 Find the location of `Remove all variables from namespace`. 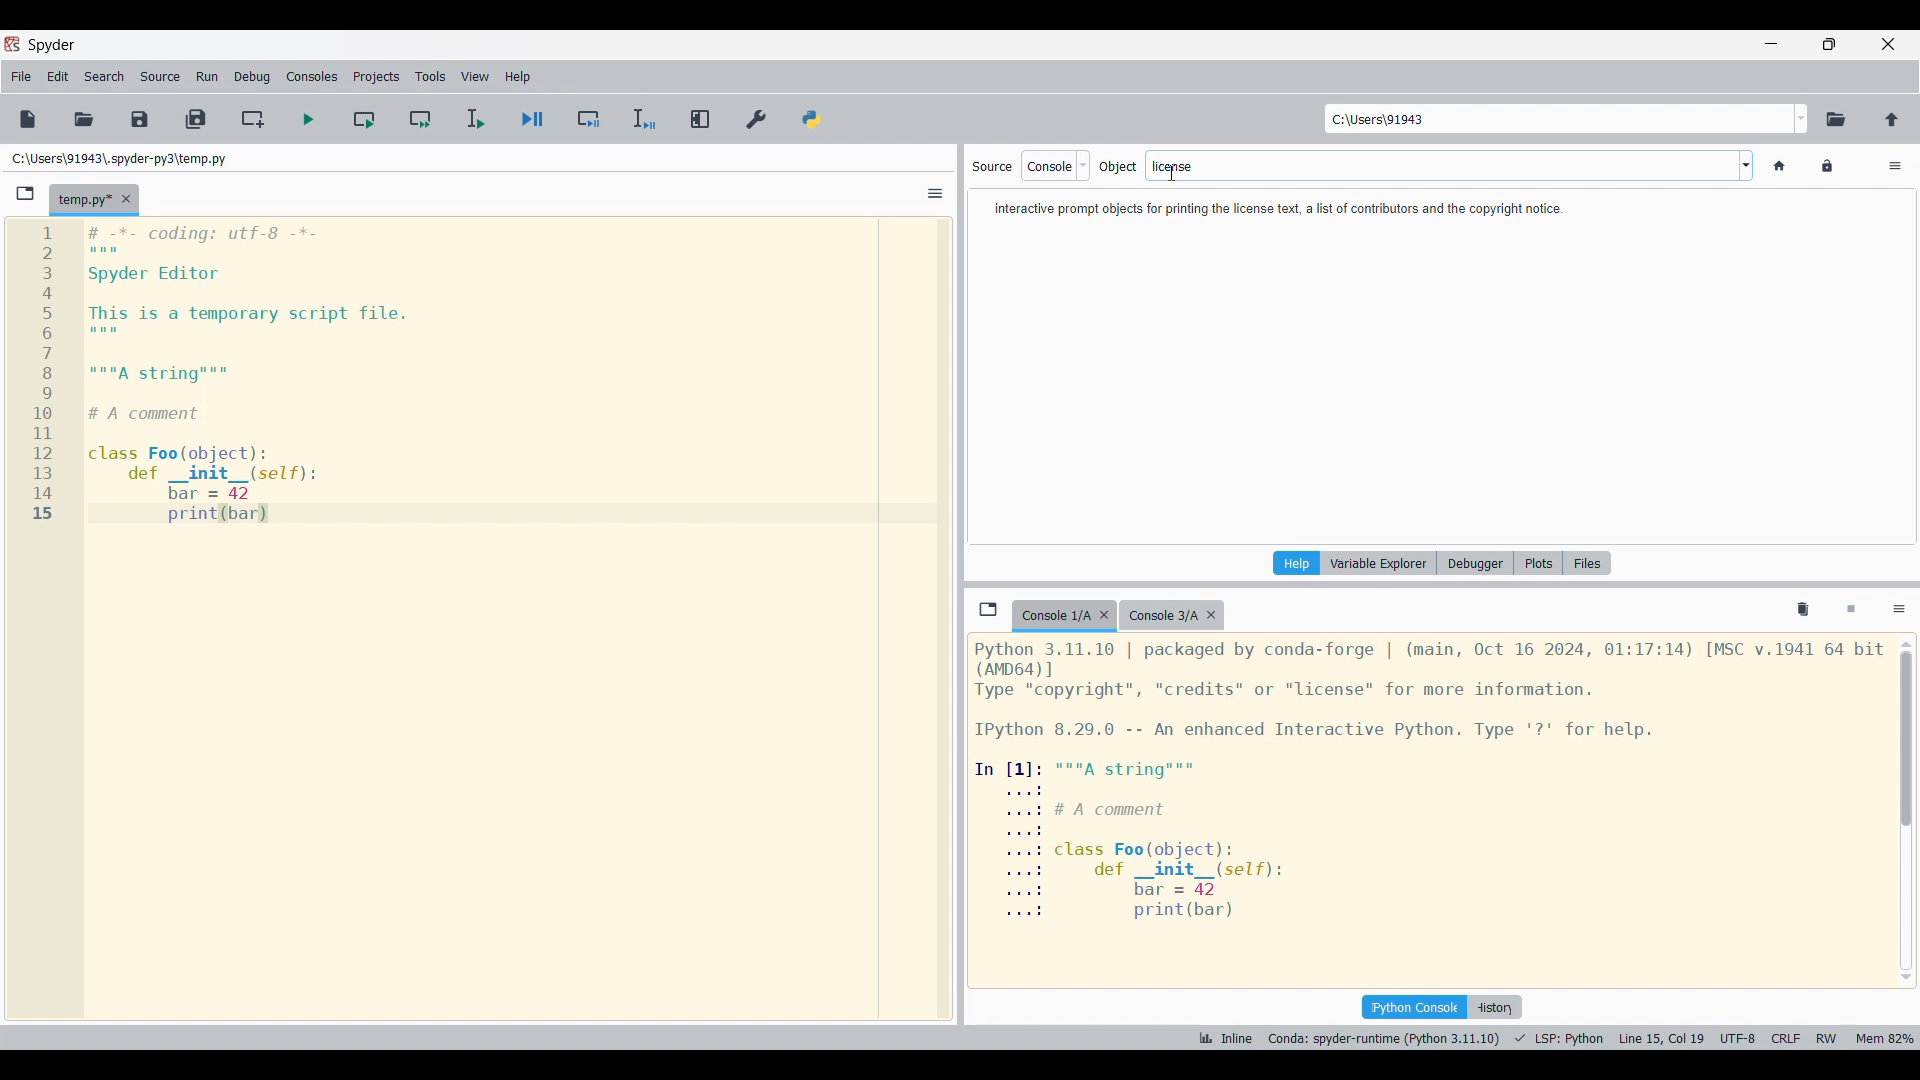

Remove all variables from namespace is located at coordinates (1803, 610).